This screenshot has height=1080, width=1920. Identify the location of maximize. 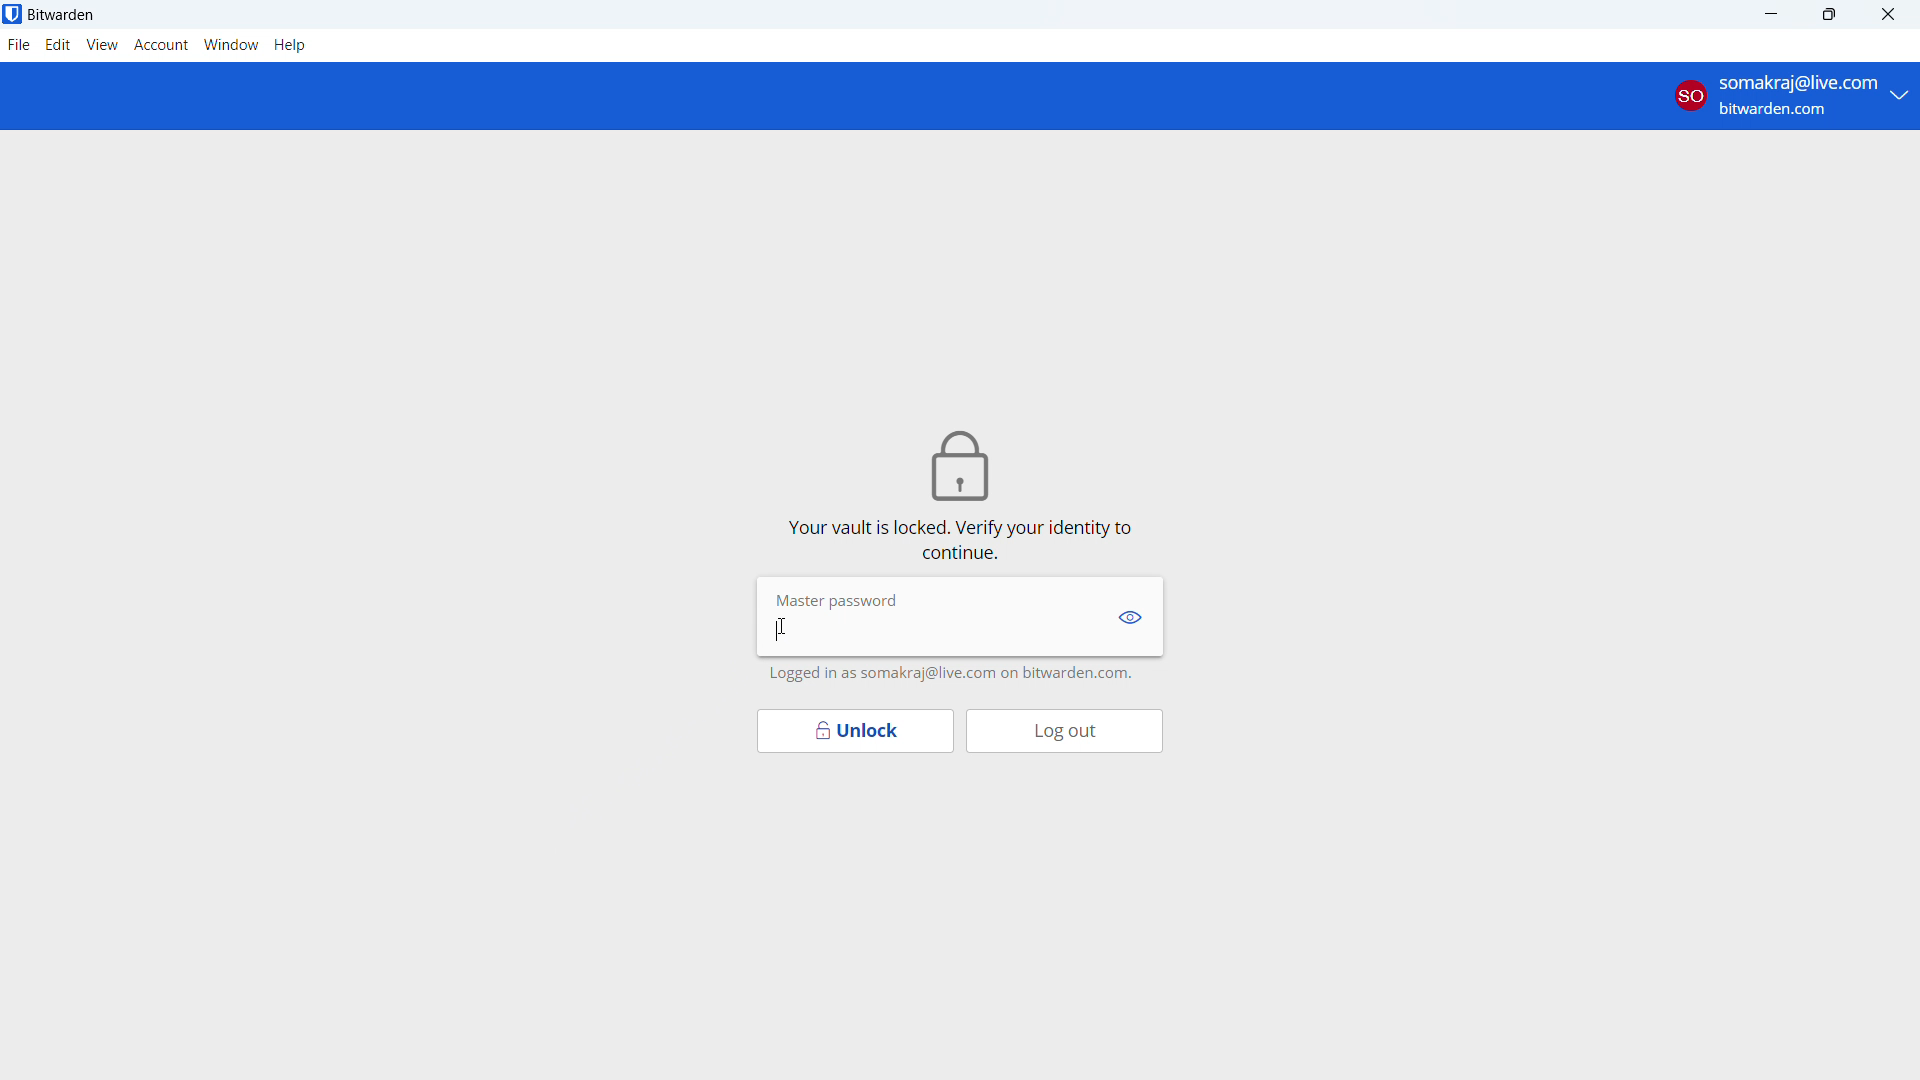
(1829, 15).